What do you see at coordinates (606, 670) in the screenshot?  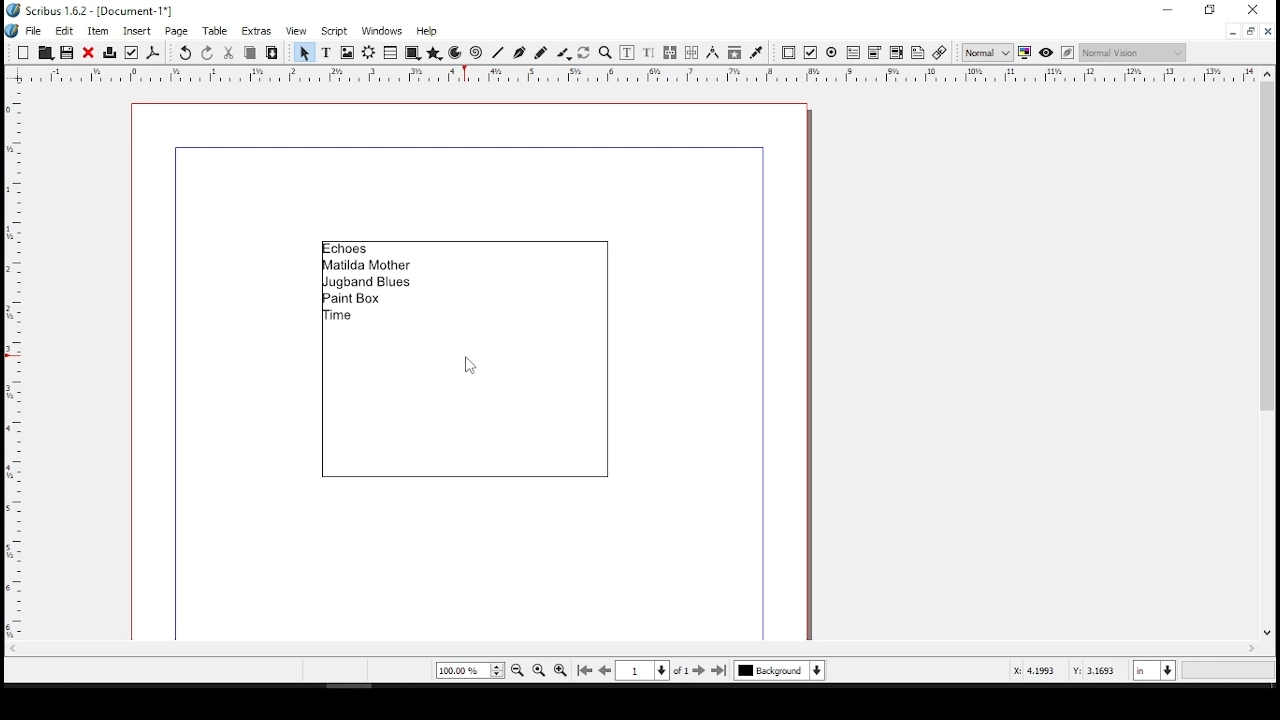 I see `previous page` at bounding box center [606, 670].